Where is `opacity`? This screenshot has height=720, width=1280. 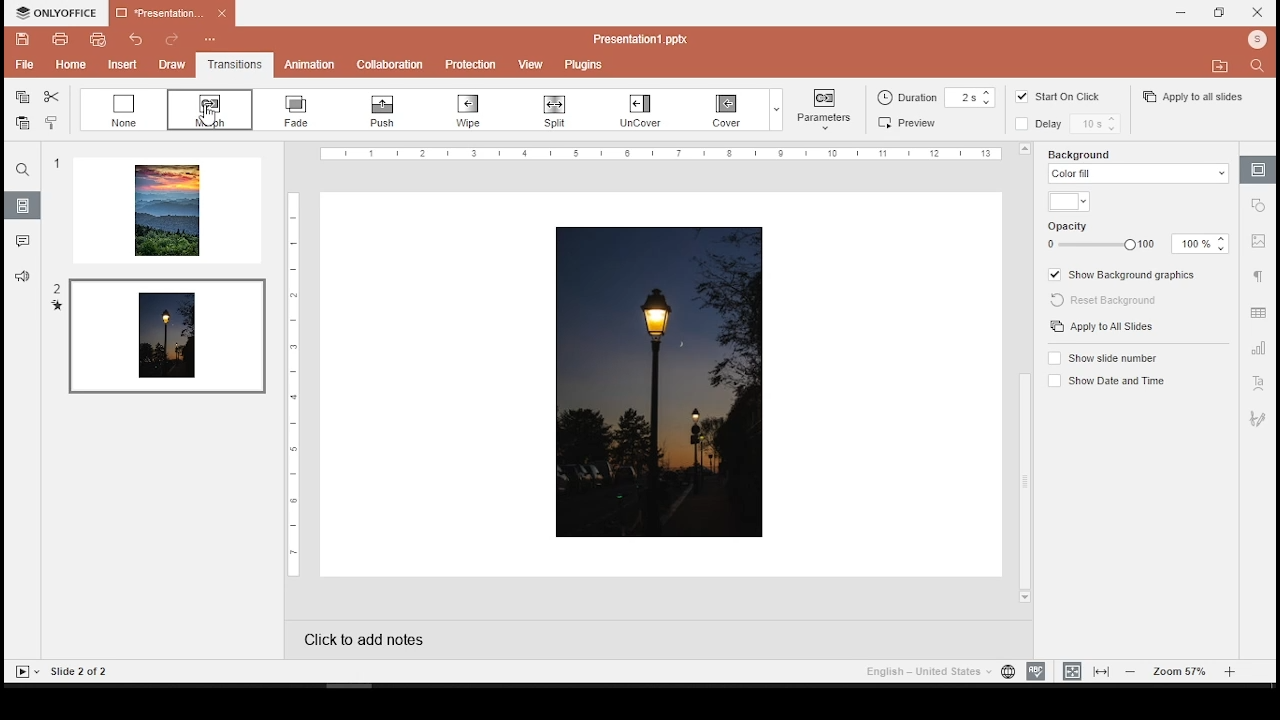
opacity is located at coordinates (1079, 223).